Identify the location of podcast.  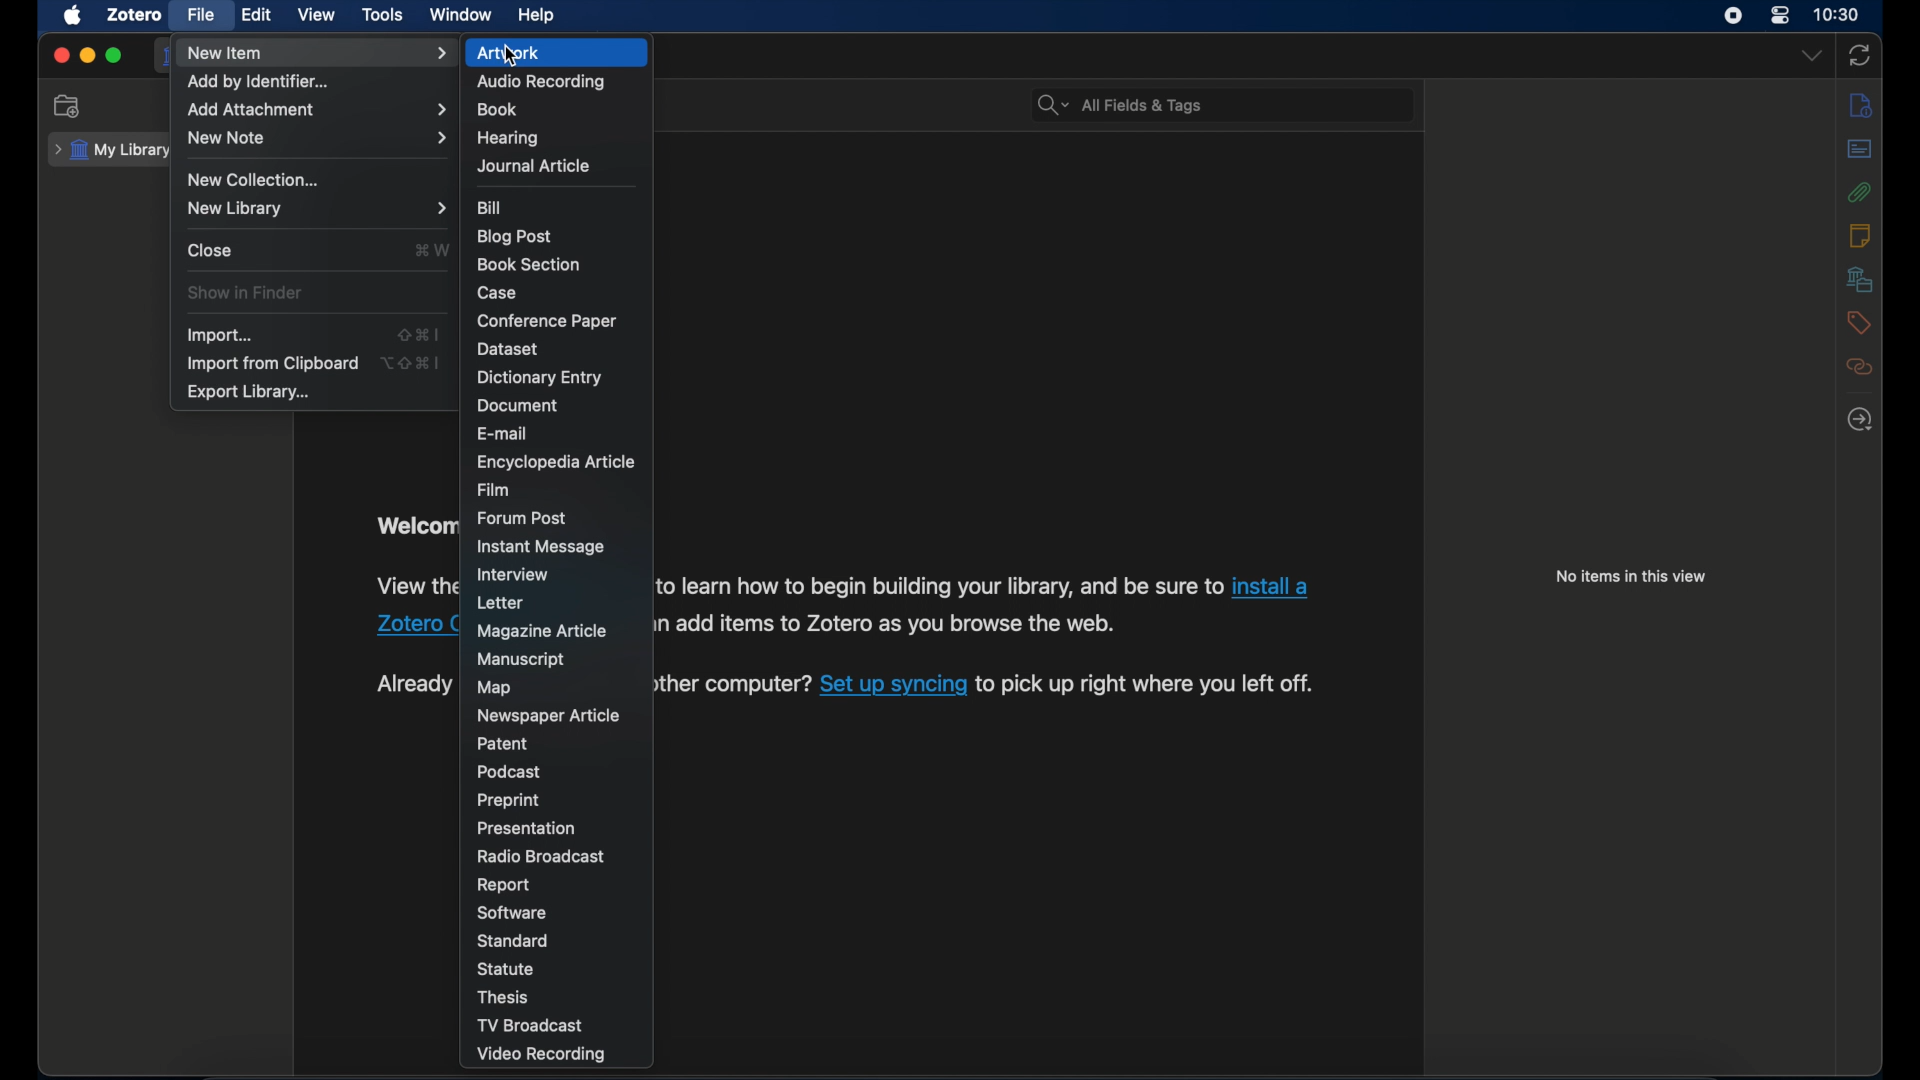
(510, 771).